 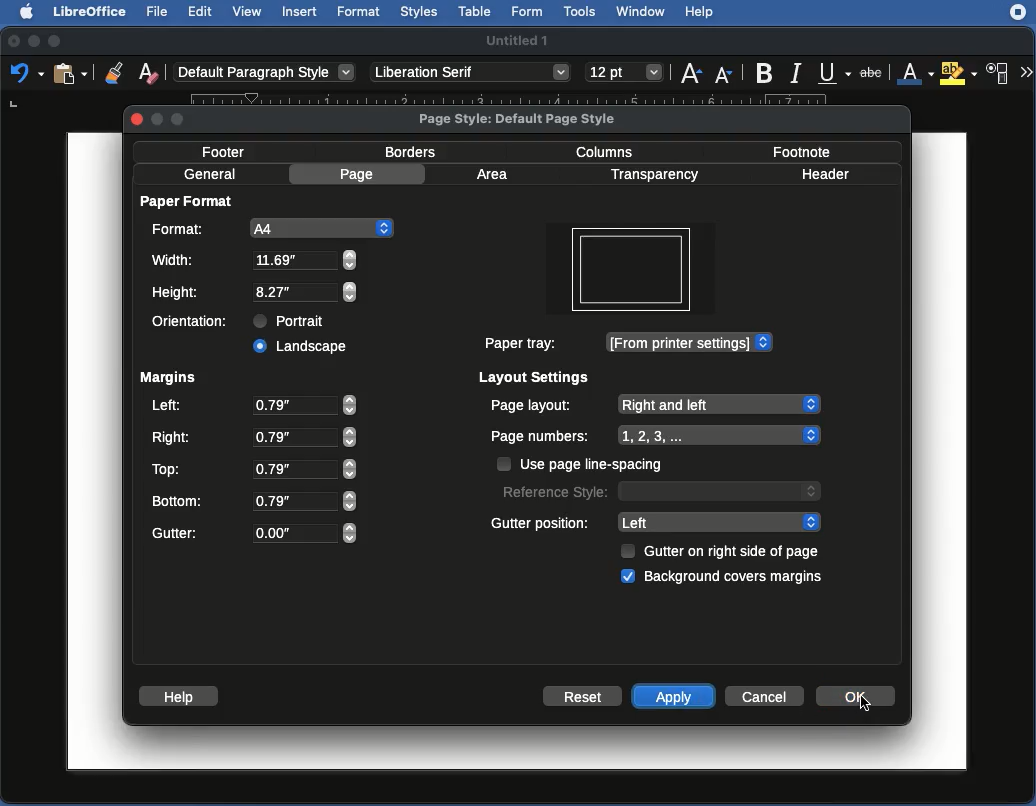 What do you see at coordinates (156, 121) in the screenshot?
I see `minimize` at bounding box center [156, 121].